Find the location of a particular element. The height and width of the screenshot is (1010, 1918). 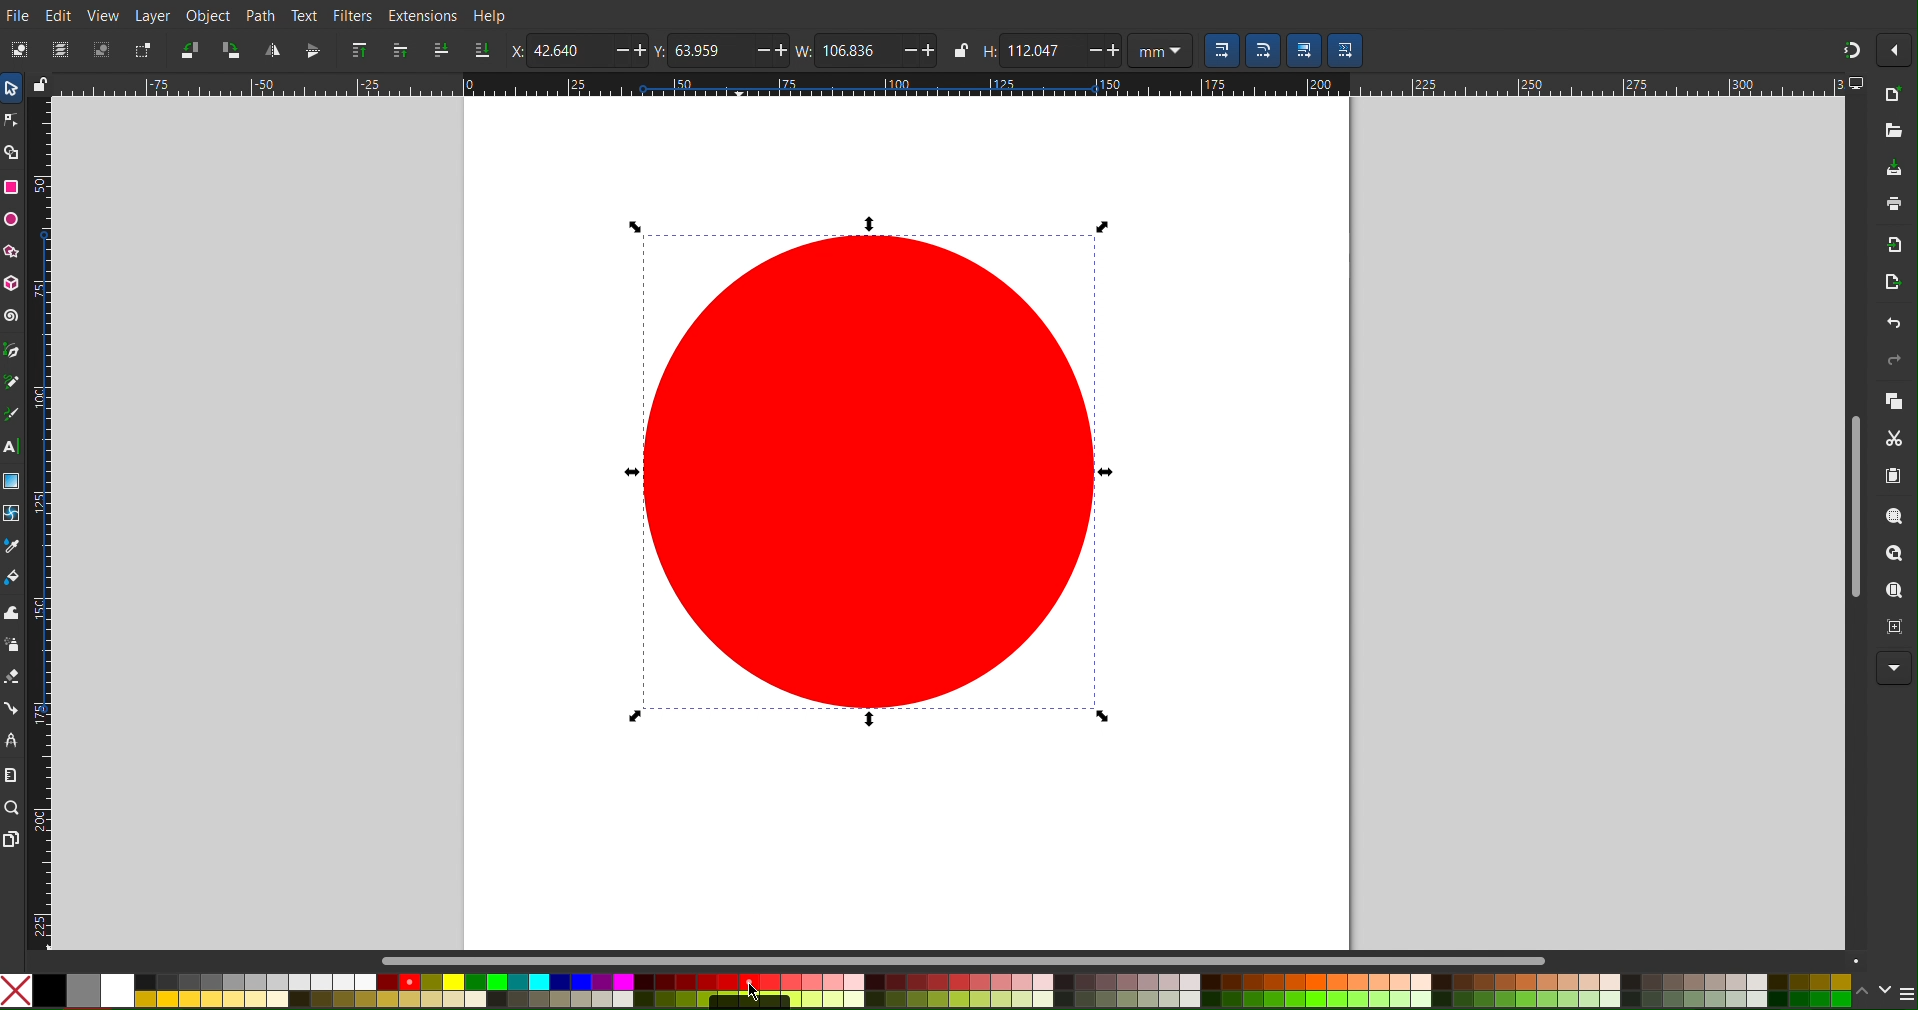

lock is located at coordinates (39, 84).